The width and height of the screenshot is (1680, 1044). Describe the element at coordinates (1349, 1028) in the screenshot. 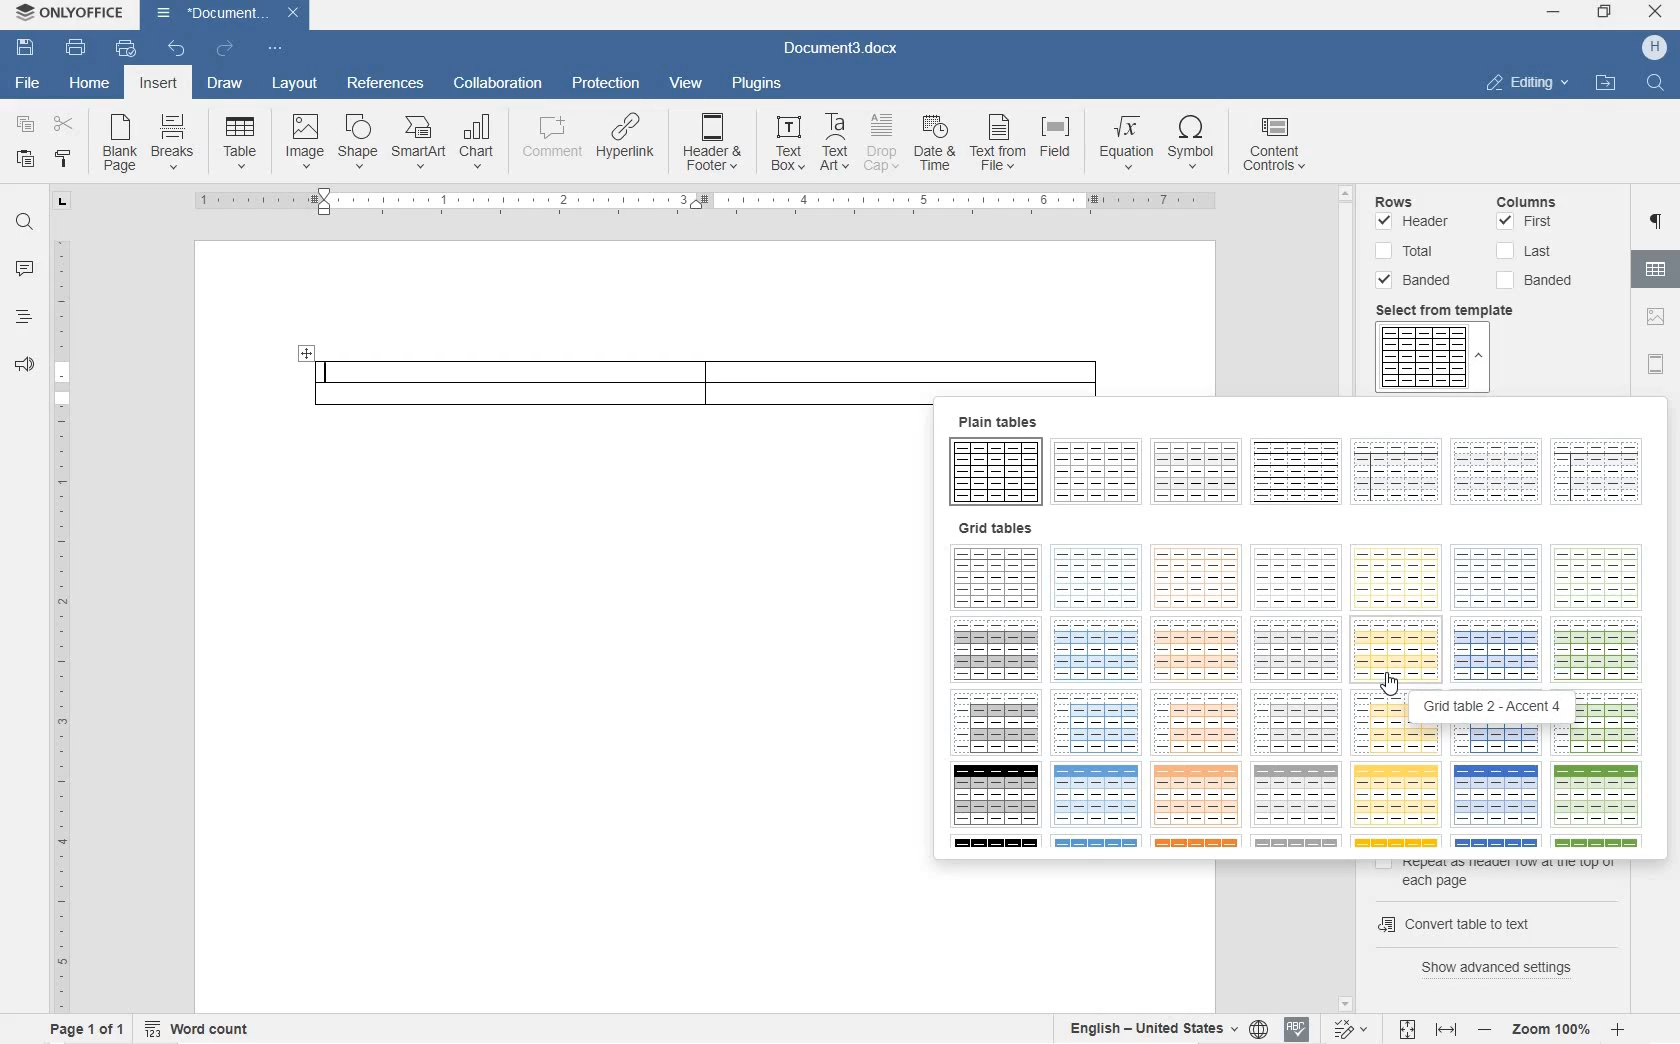

I see `TRACK CHANGES` at that location.